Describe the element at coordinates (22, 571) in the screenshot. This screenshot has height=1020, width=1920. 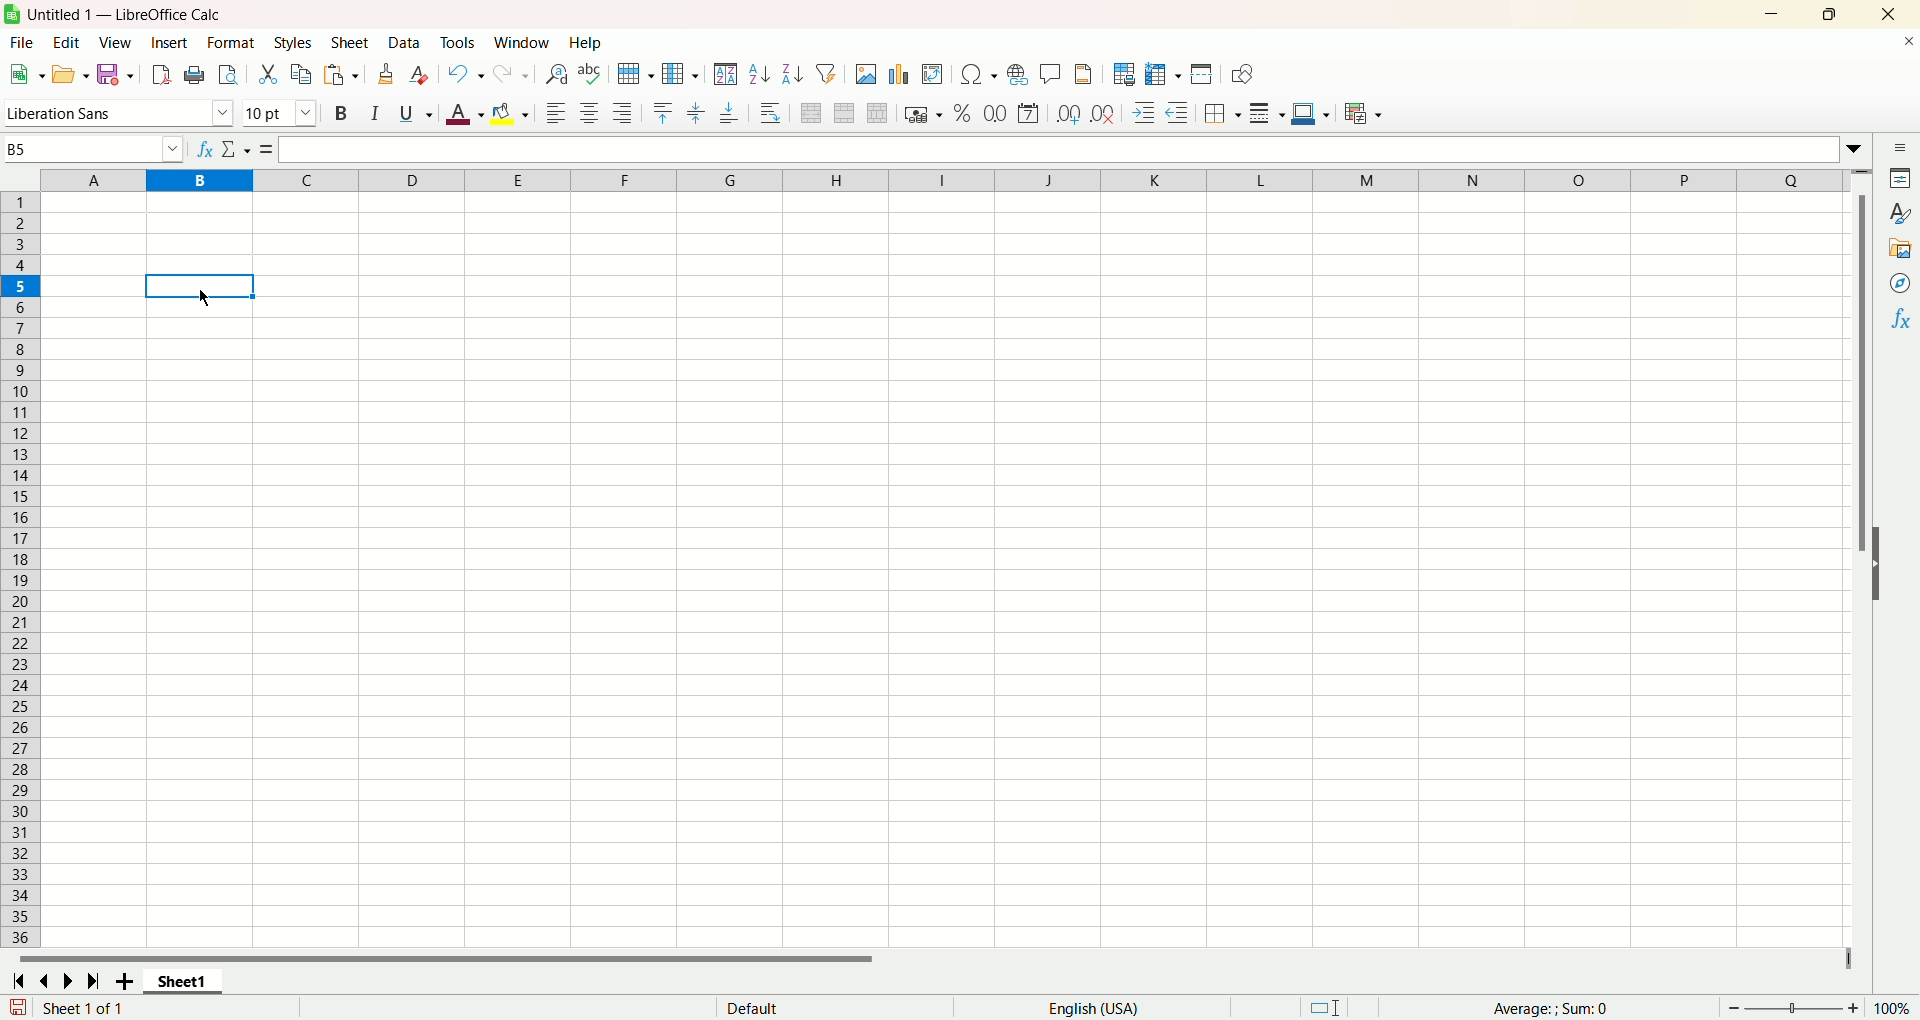
I see `rows` at that location.